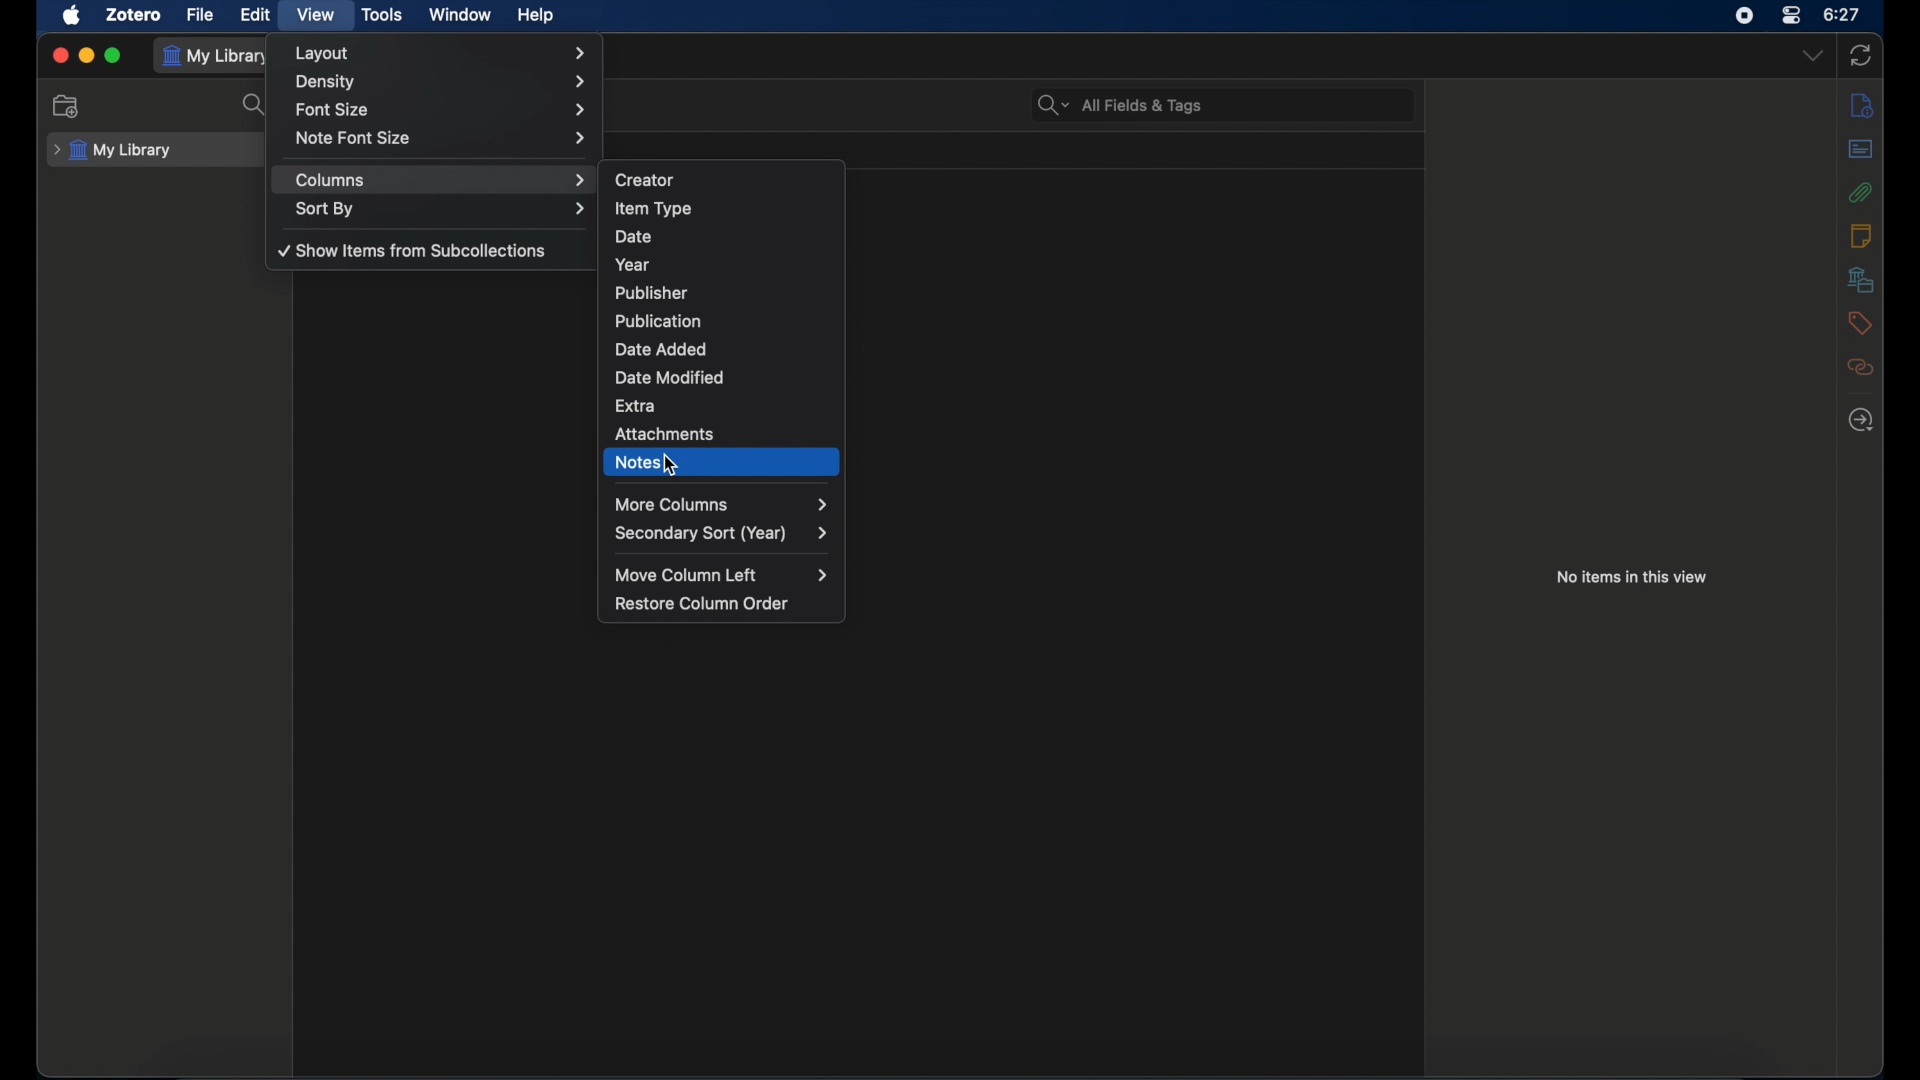  What do you see at coordinates (113, 150) in the screenshot?
I see `my library` at bounding box center [113, 150].